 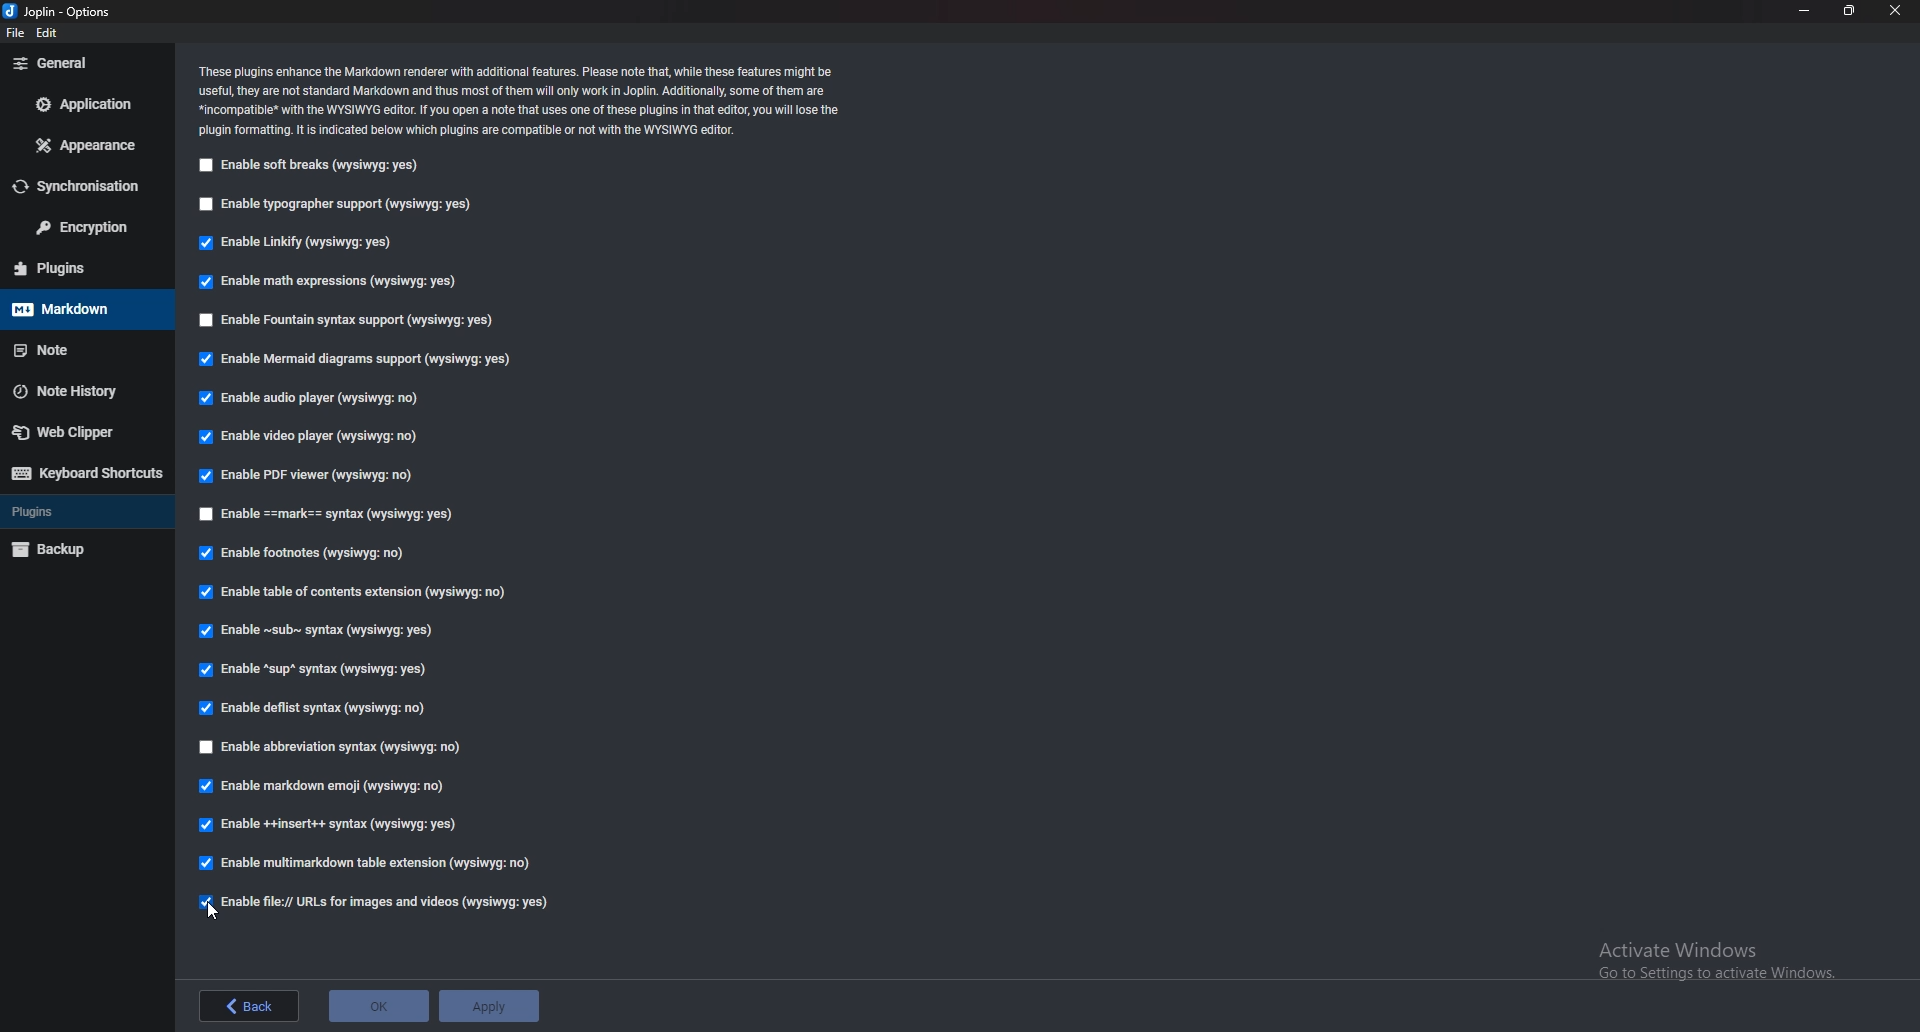 I want to click on Encryption, so click(x=85, y=229).